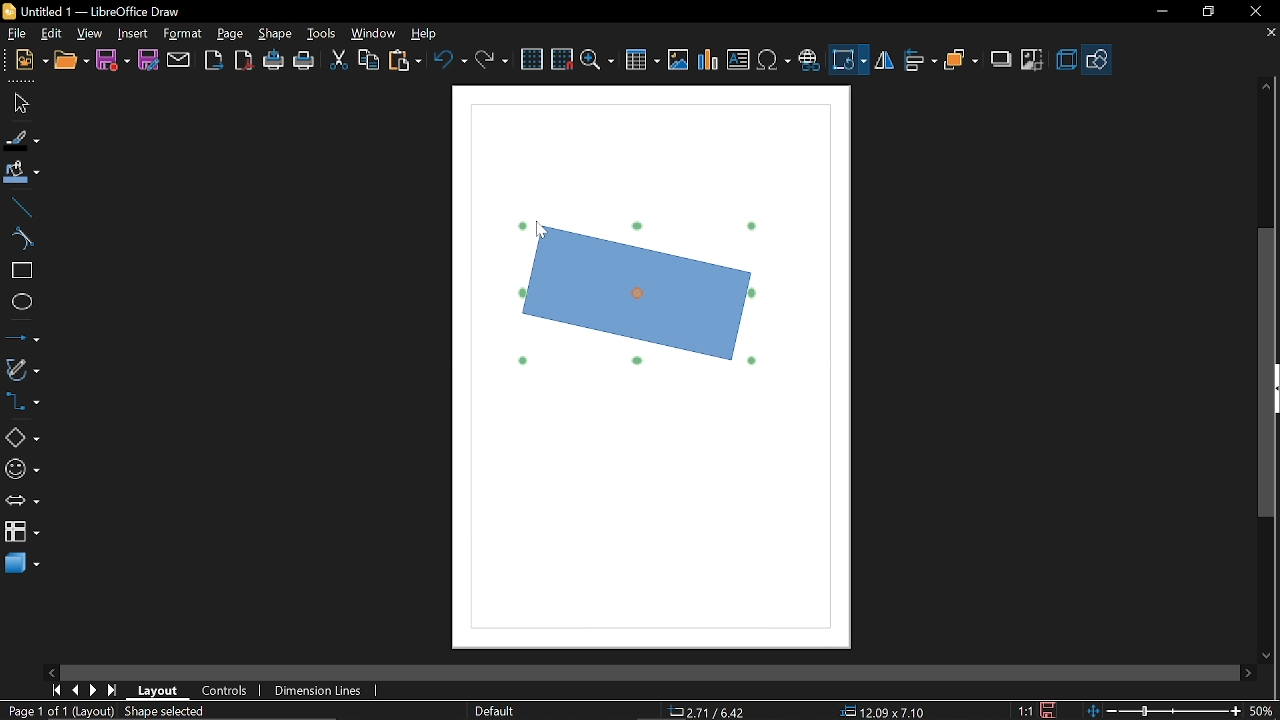  What do you see at coordinates (22, 404) in the screenshot?
I see `Connector` at bounding box center [22, 404].